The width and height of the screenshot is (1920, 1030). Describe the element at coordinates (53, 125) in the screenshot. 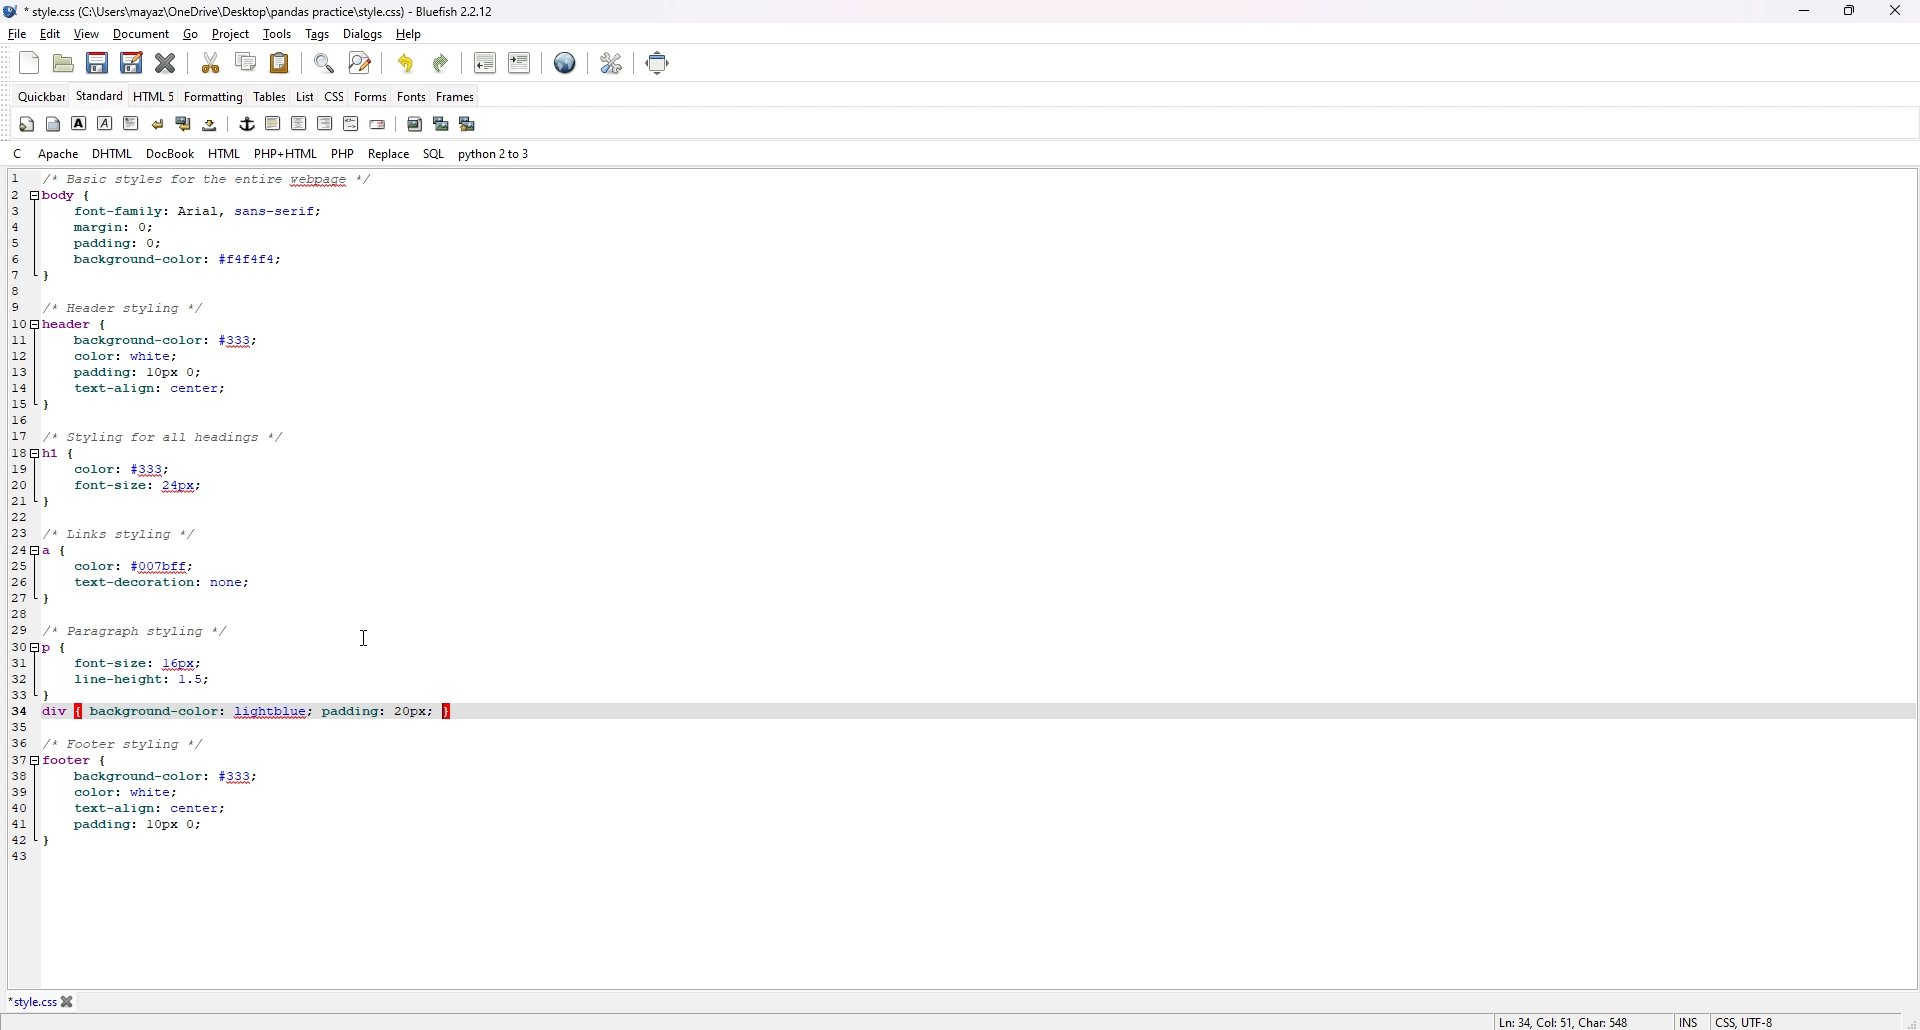

I see `body` at that location.